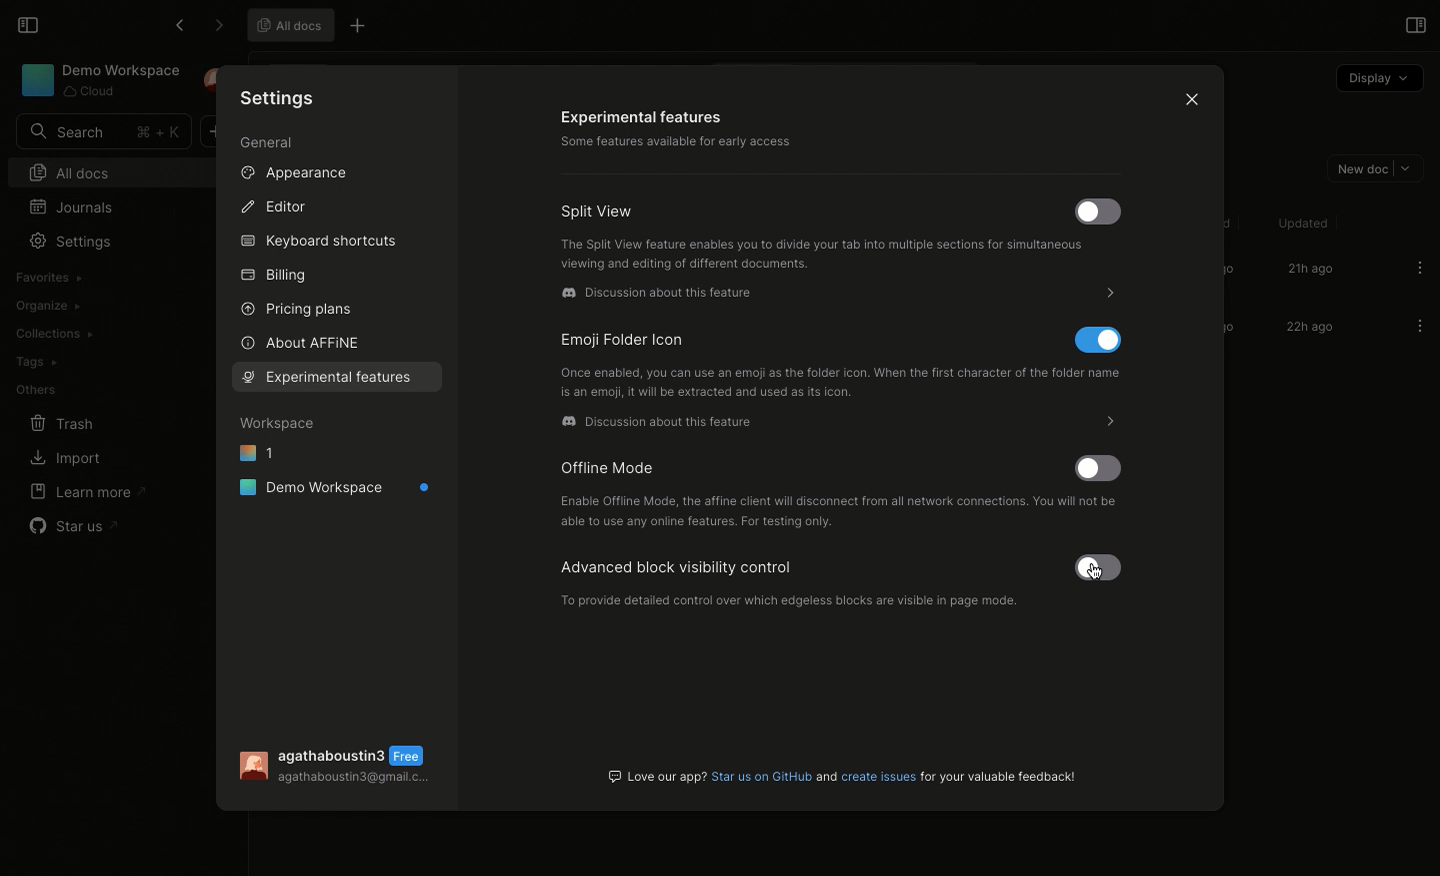 The width and height of the screenshot is (1440, 876). What do you see at coordinates (76, 526) in the screenshot?
I see `Star us` at bounding box center [76, 526].